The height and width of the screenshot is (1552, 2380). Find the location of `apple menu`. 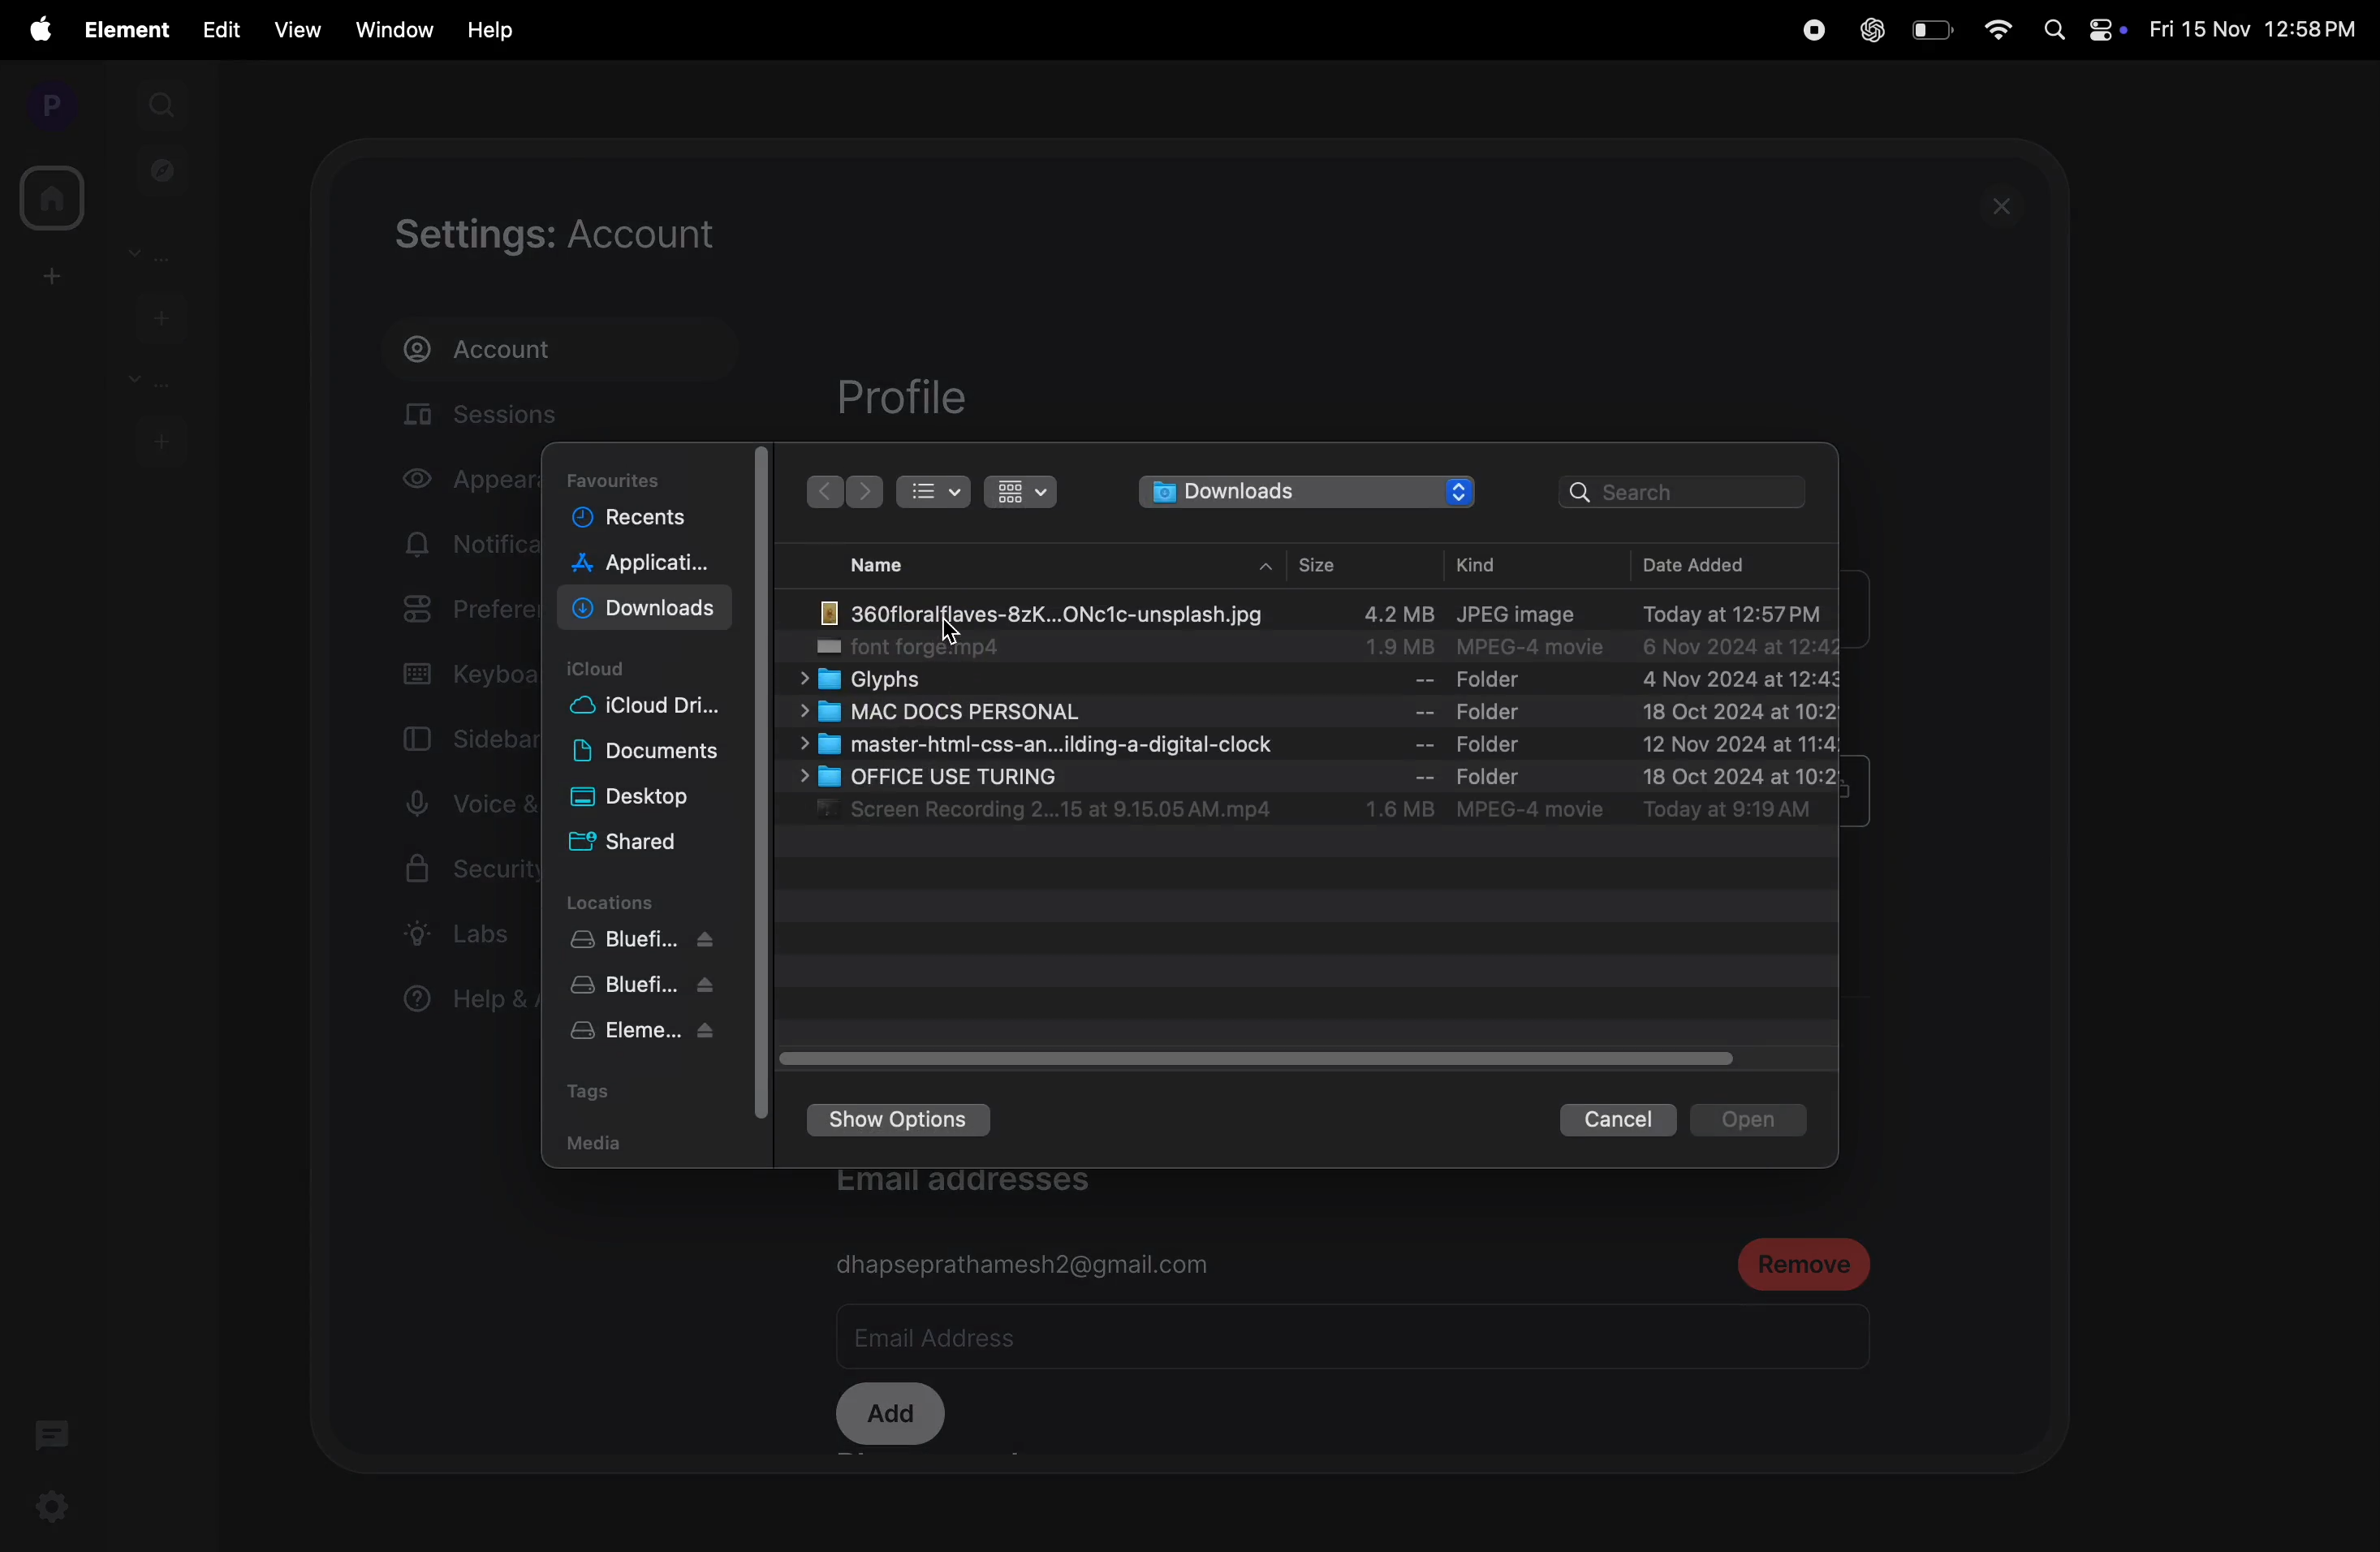

apple menu is located at coordinates (38, 29).